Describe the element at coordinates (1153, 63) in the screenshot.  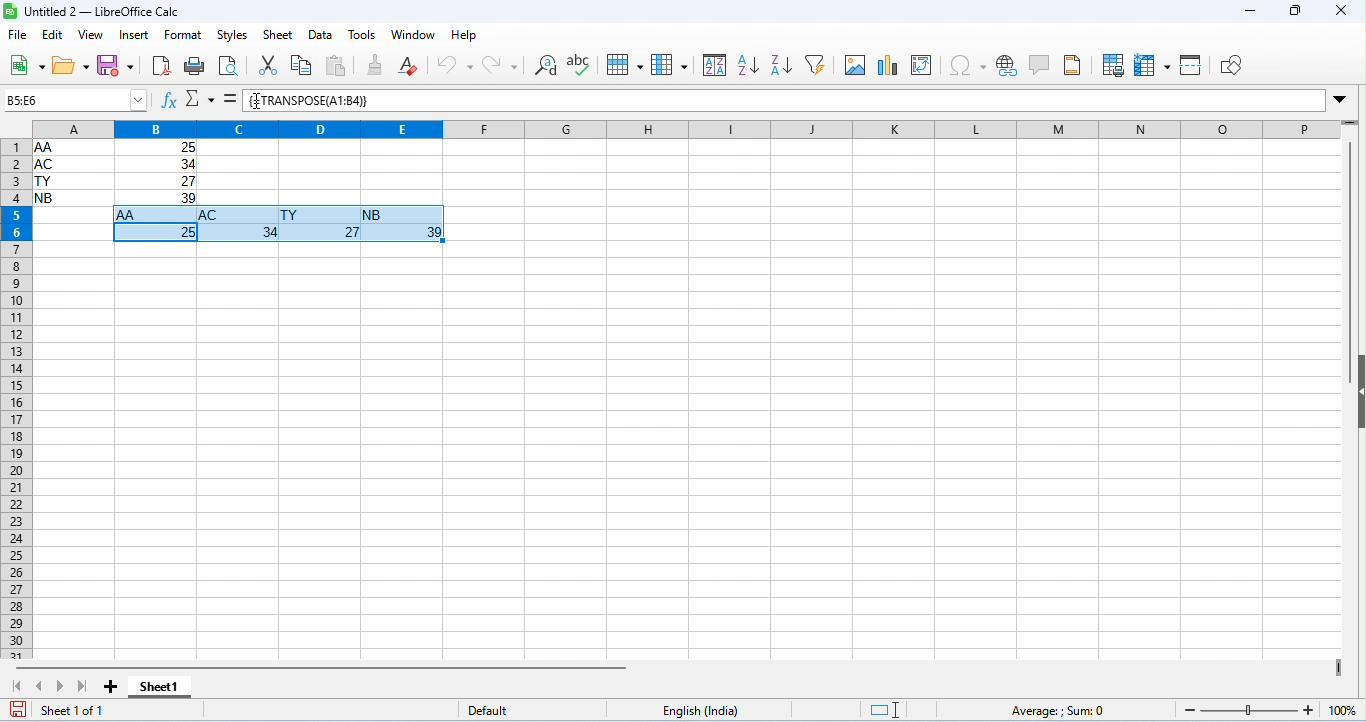
I see `freeze rows and columns` at that location.